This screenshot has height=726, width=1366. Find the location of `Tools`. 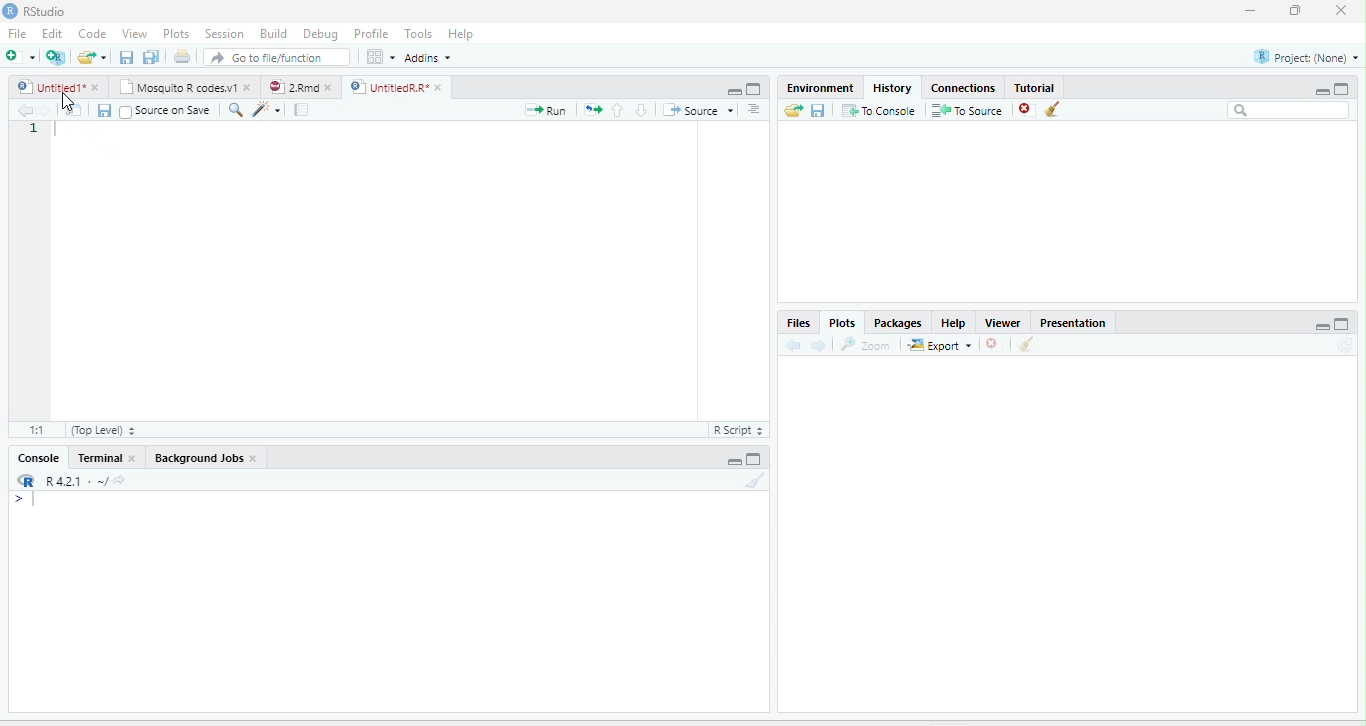

Tools is located at coordinates (417, 33).